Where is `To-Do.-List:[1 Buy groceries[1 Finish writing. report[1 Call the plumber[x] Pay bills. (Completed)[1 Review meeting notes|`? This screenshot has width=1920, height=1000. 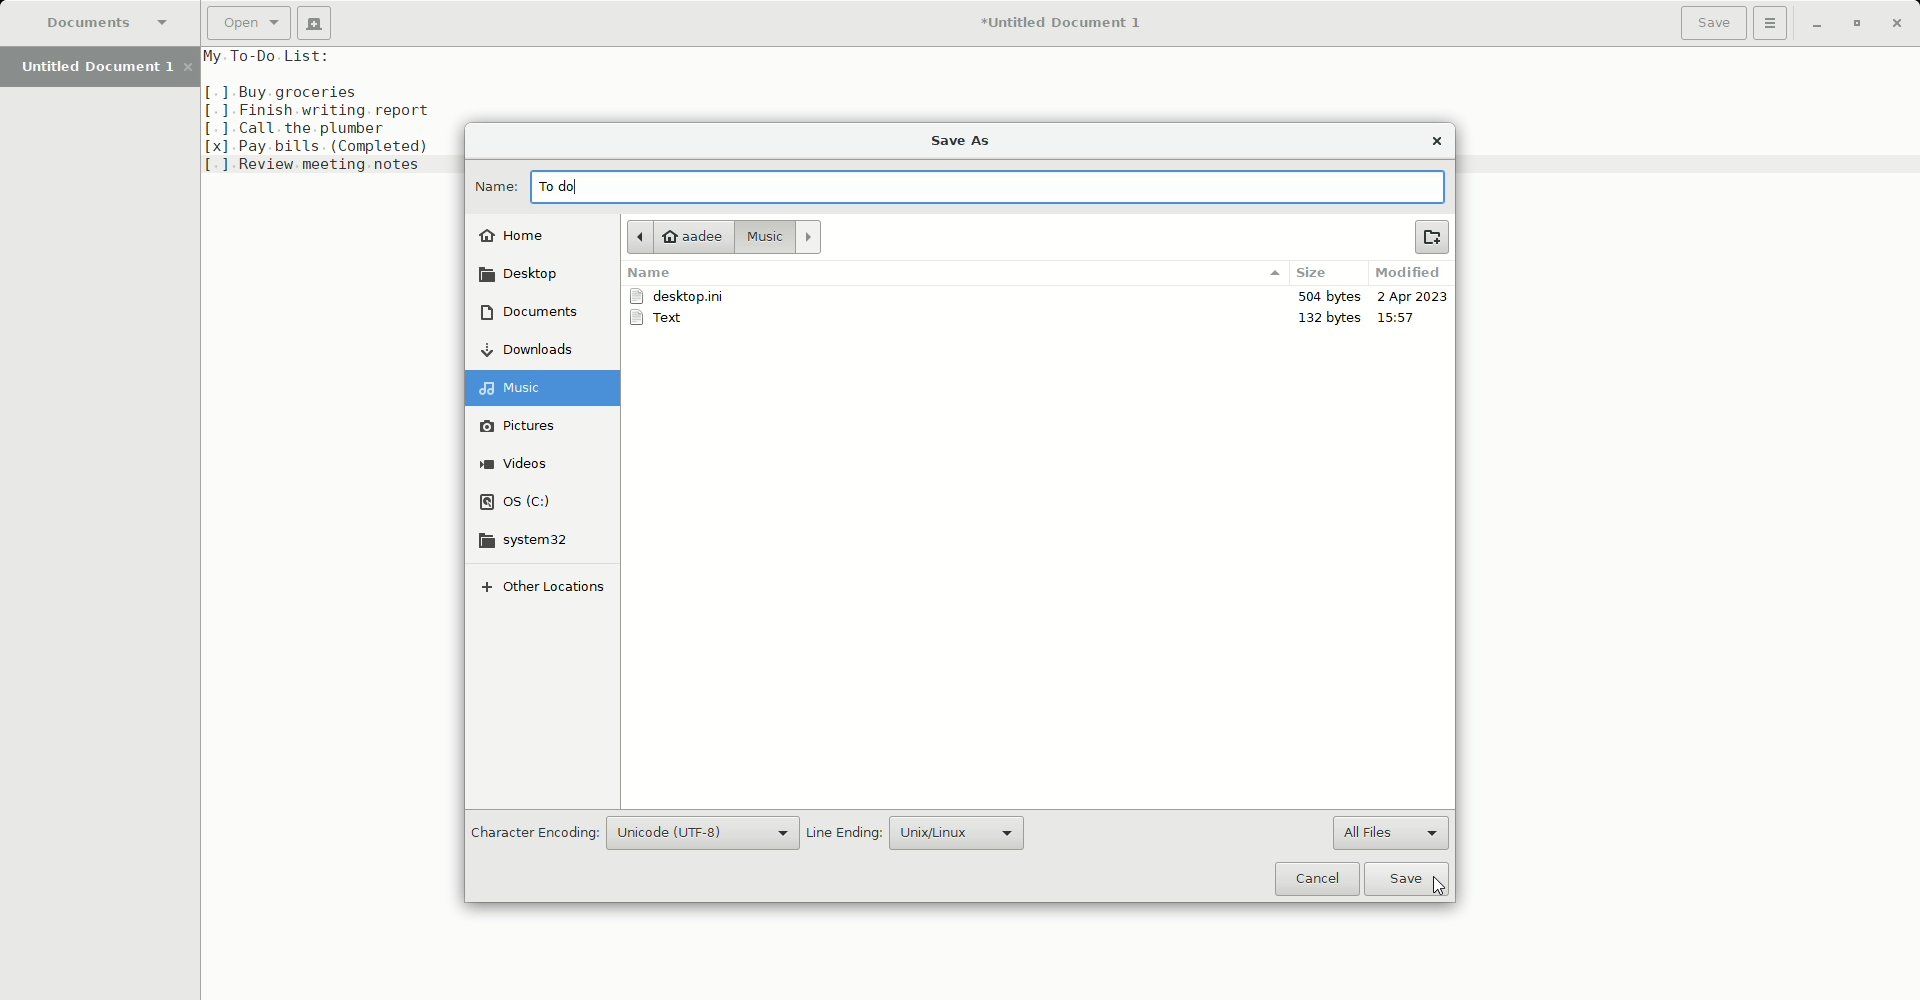
To-Do.-List:[1 Buy groceries[1 Finish writing. report[1 Call the plumber[x] Pay bills. (Completed)[1 Review meeting notes| is located at coordinates (330, 111).